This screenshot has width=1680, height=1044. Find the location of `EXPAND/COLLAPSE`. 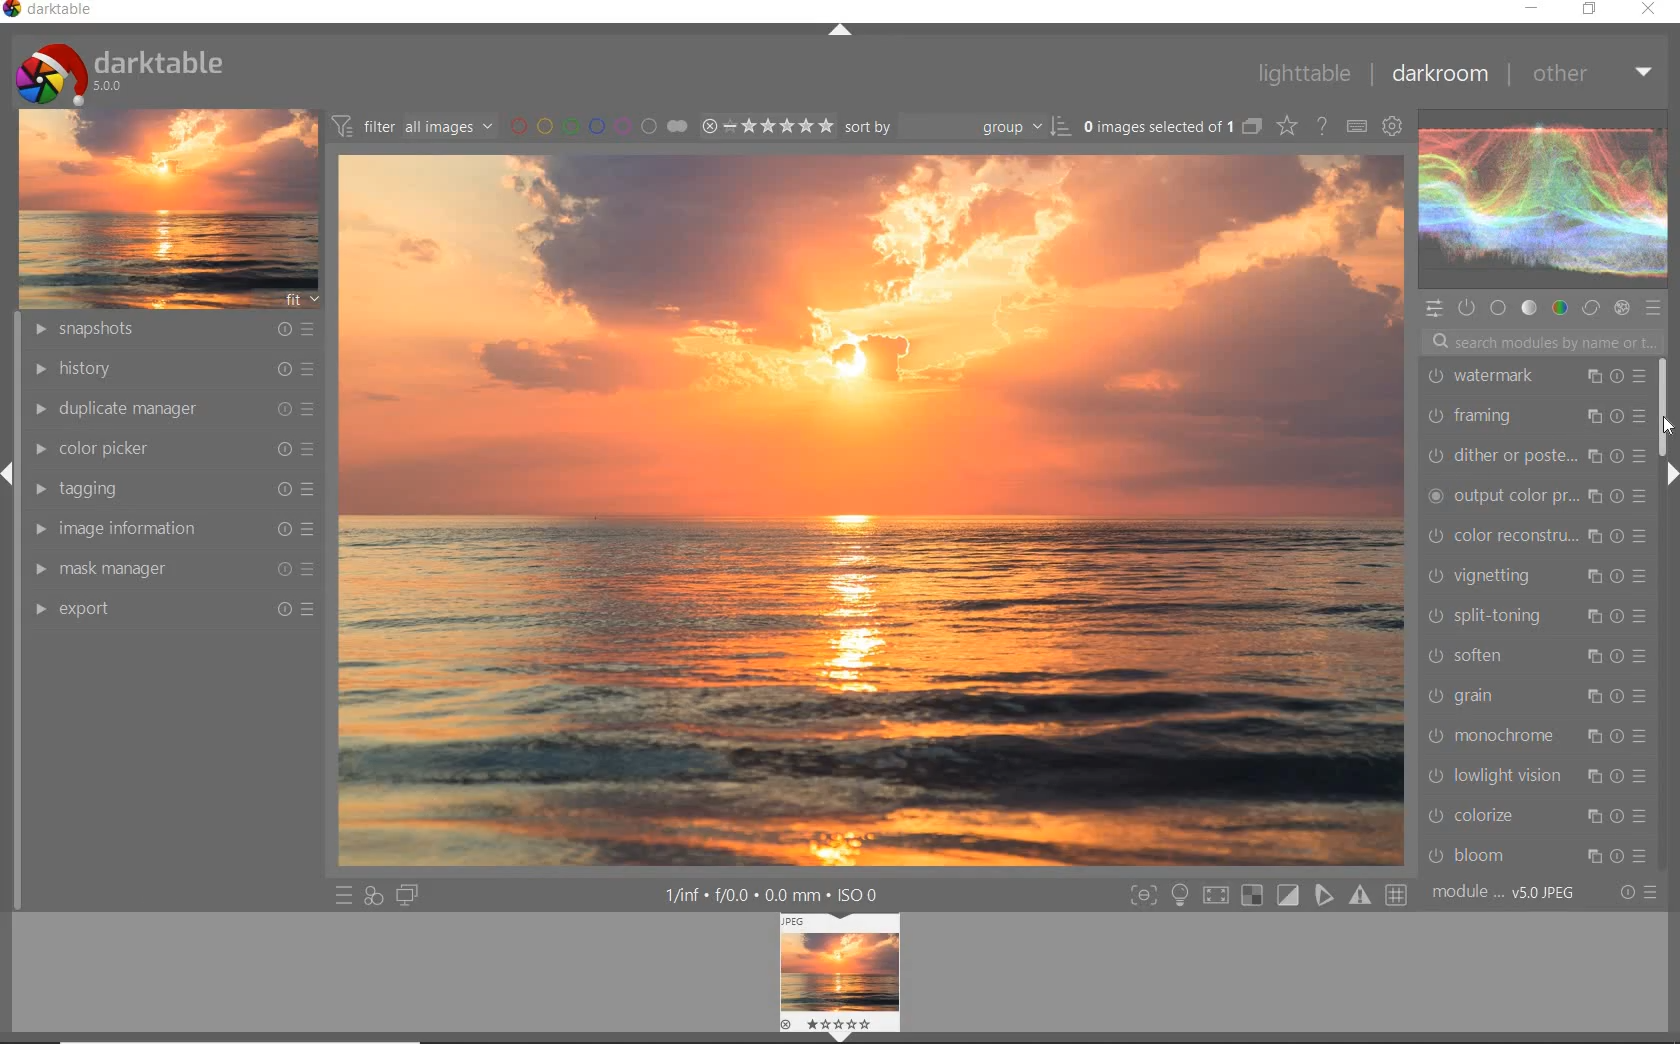

EXPAND/COLLAPSE is located at coordinates (1668, 476).